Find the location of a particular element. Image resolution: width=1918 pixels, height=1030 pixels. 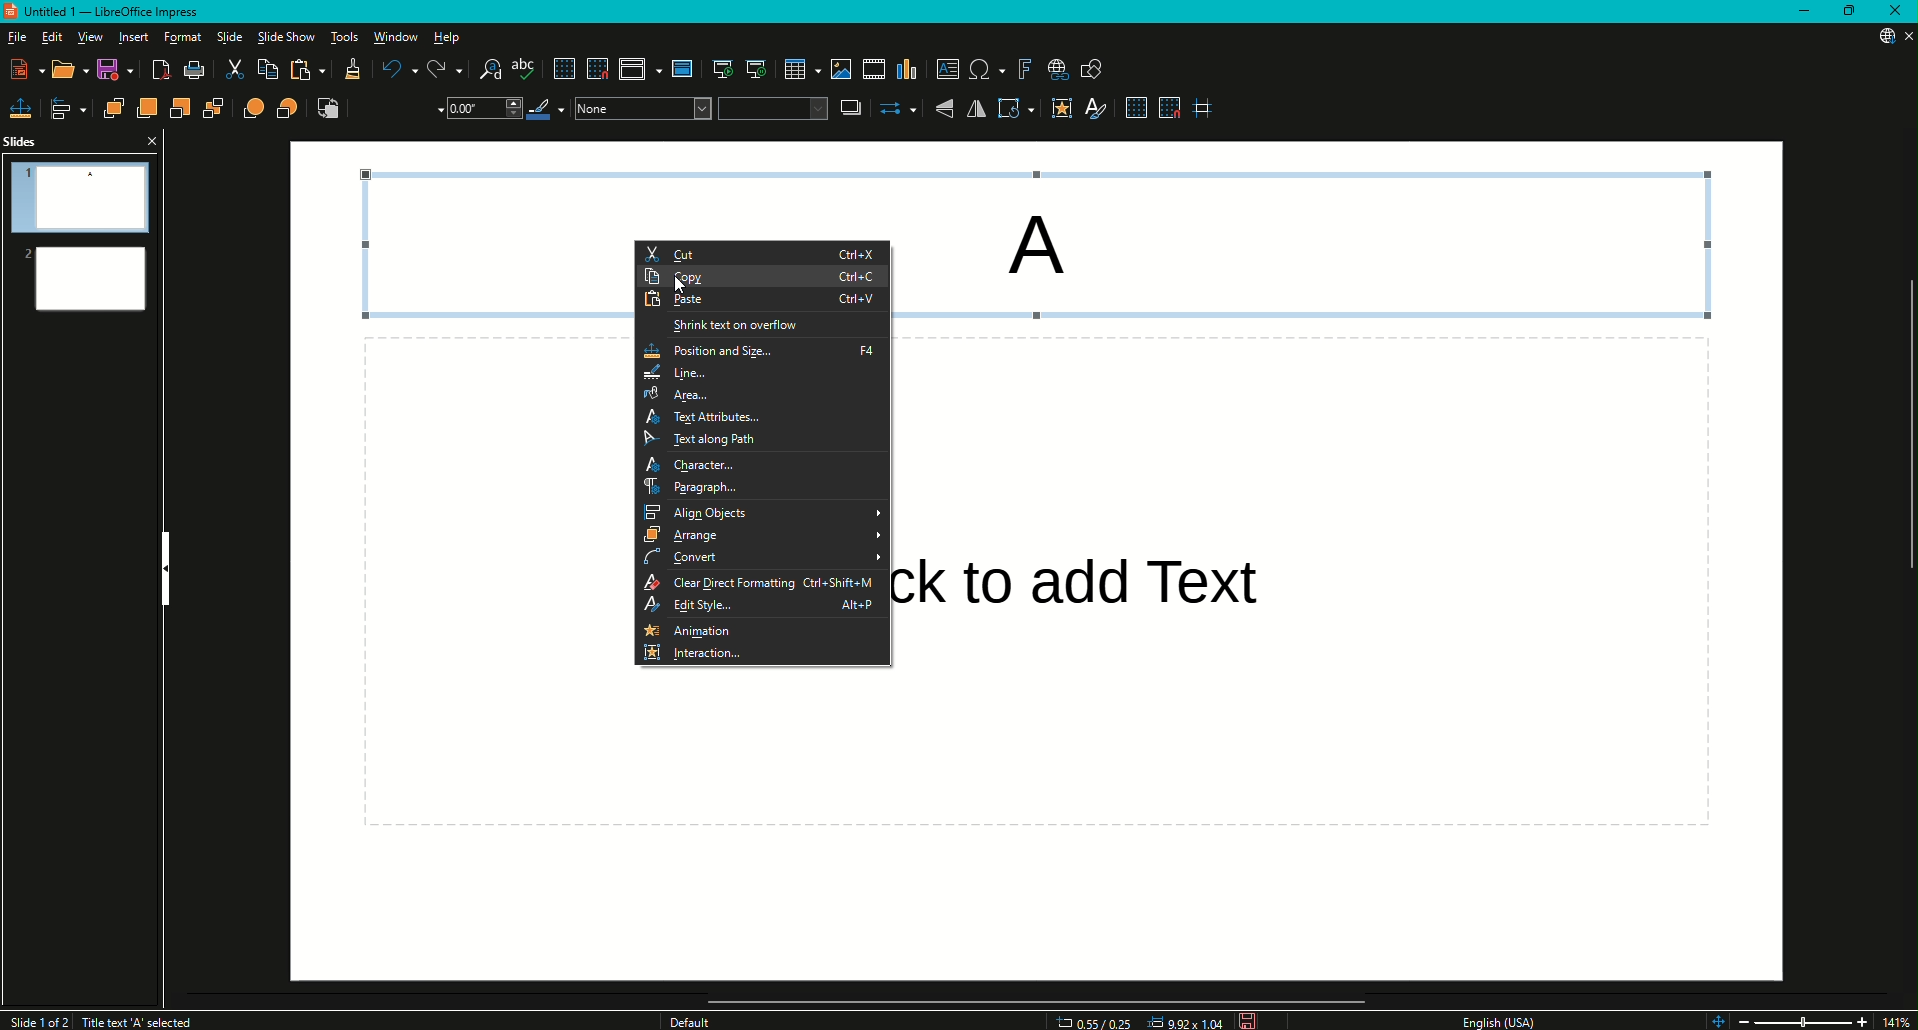

Snap to Grid is located at coordinates (594, 66).